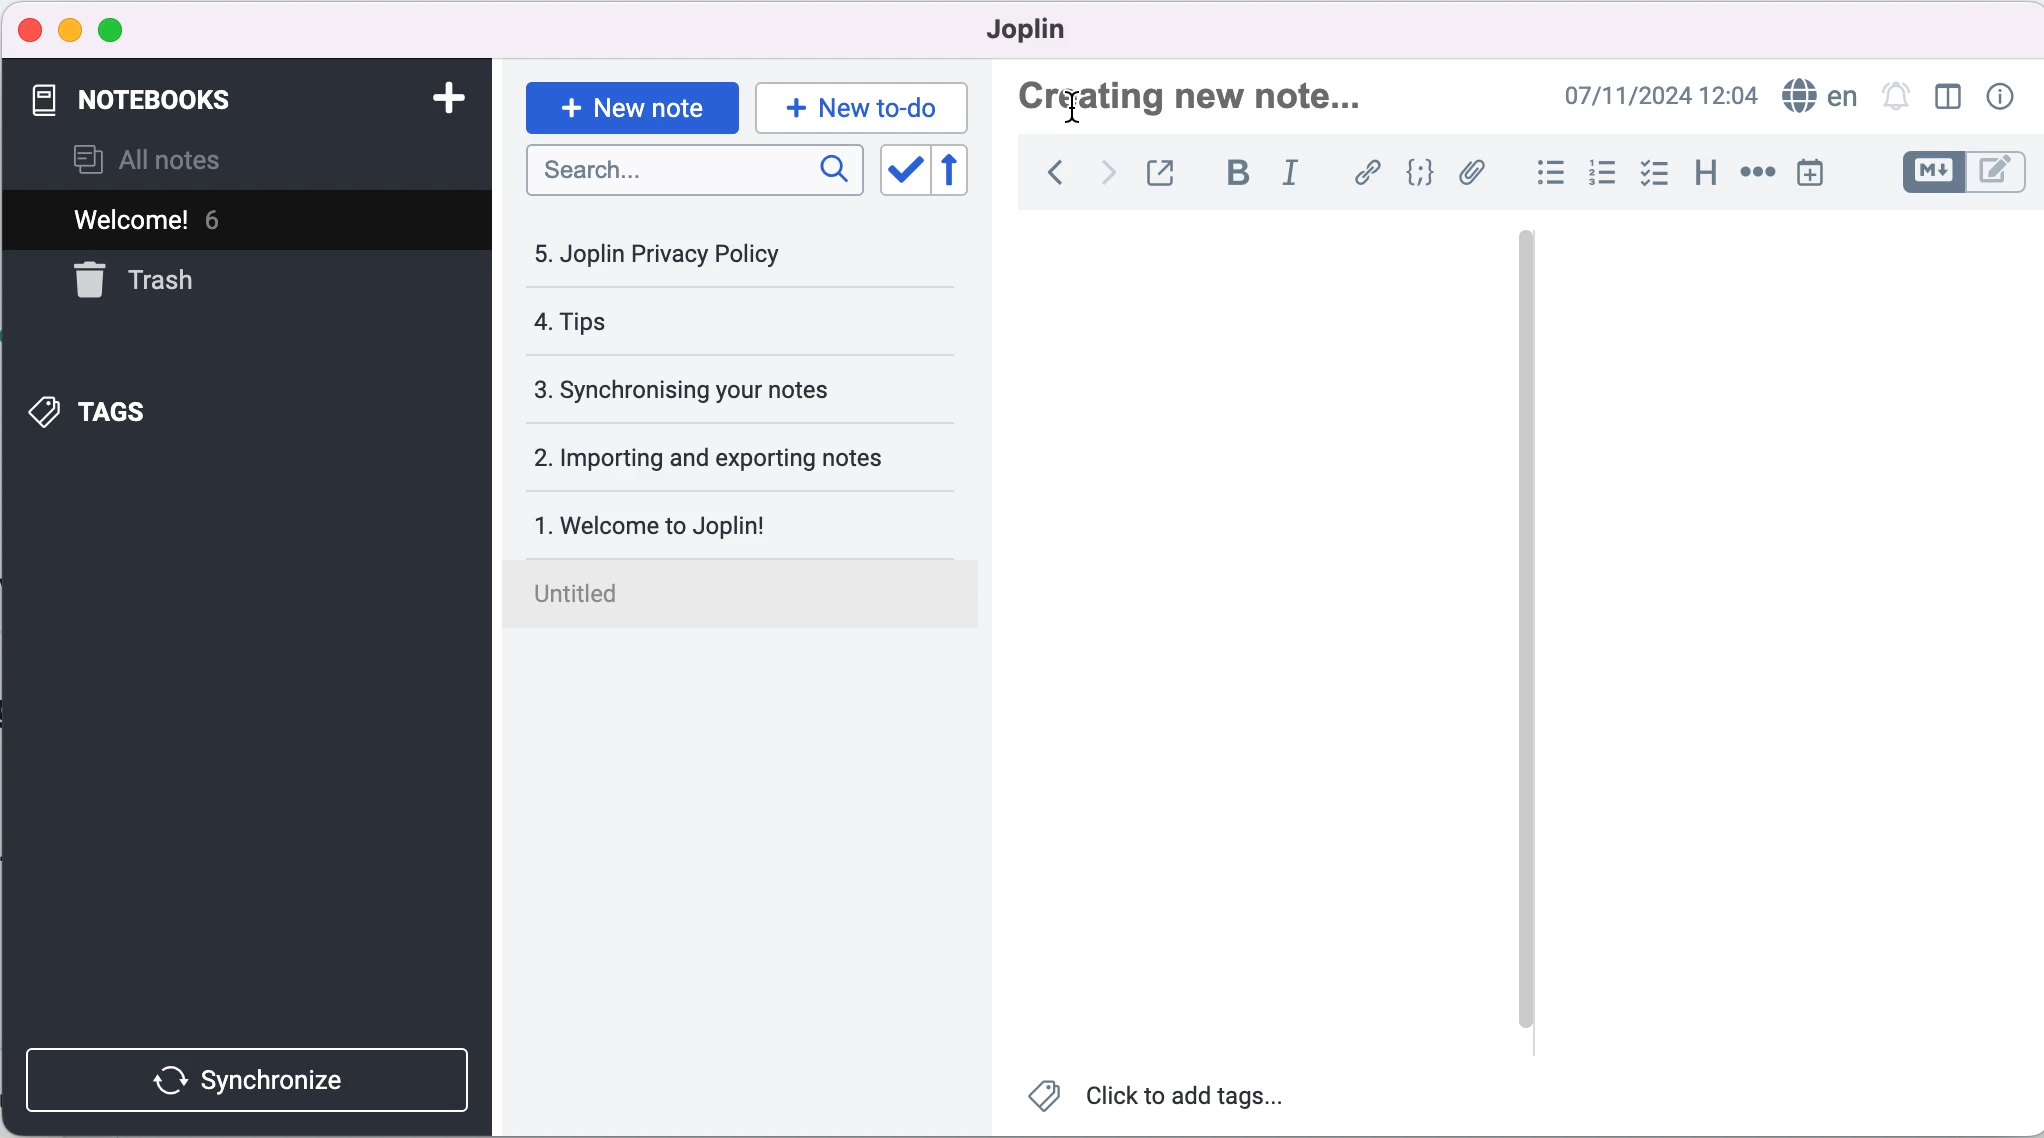 Image resolution: width=2044 pixels, height=1138 pixels. What do you see at coordinates (1603, 176) in the screenshot?
I see `numbered list` at bounding box center [1603, 176].